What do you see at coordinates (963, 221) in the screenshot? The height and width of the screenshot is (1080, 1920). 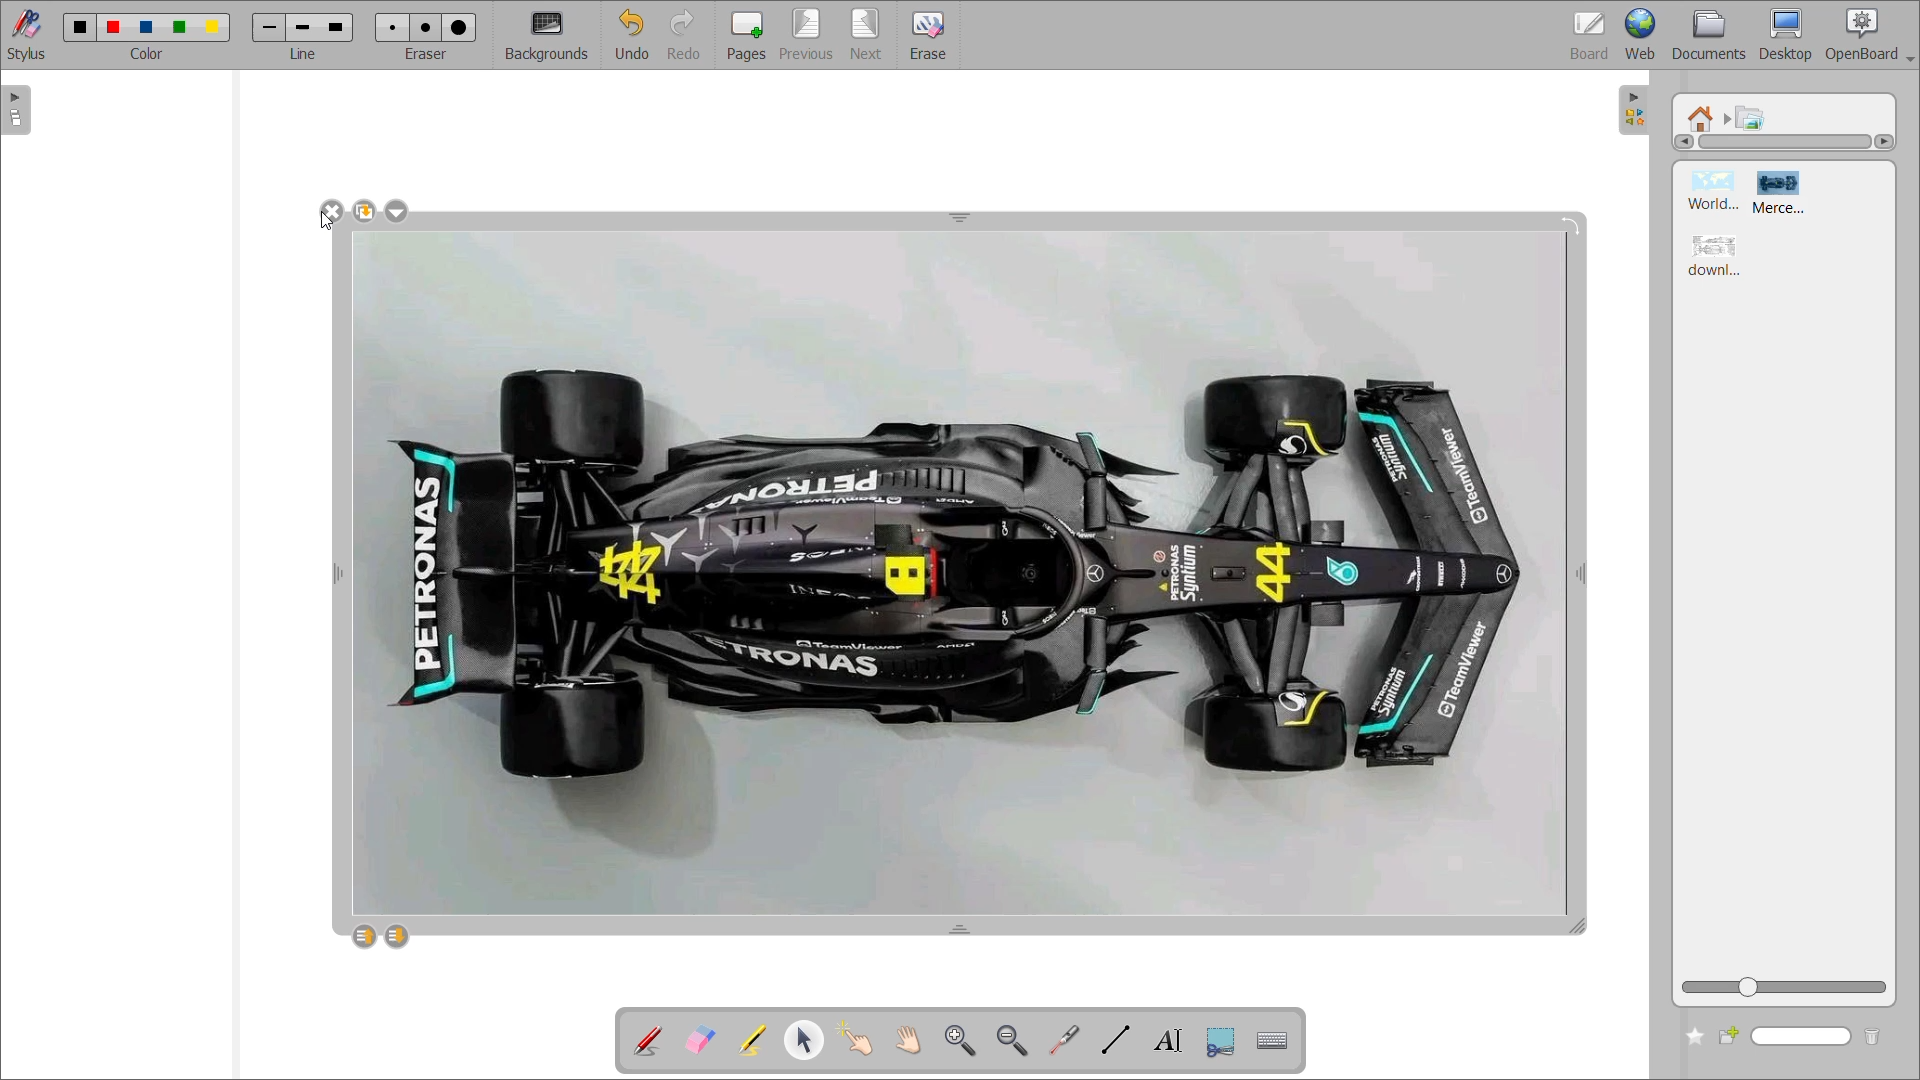 I see `double arrow` at bounding box center [963, 221].